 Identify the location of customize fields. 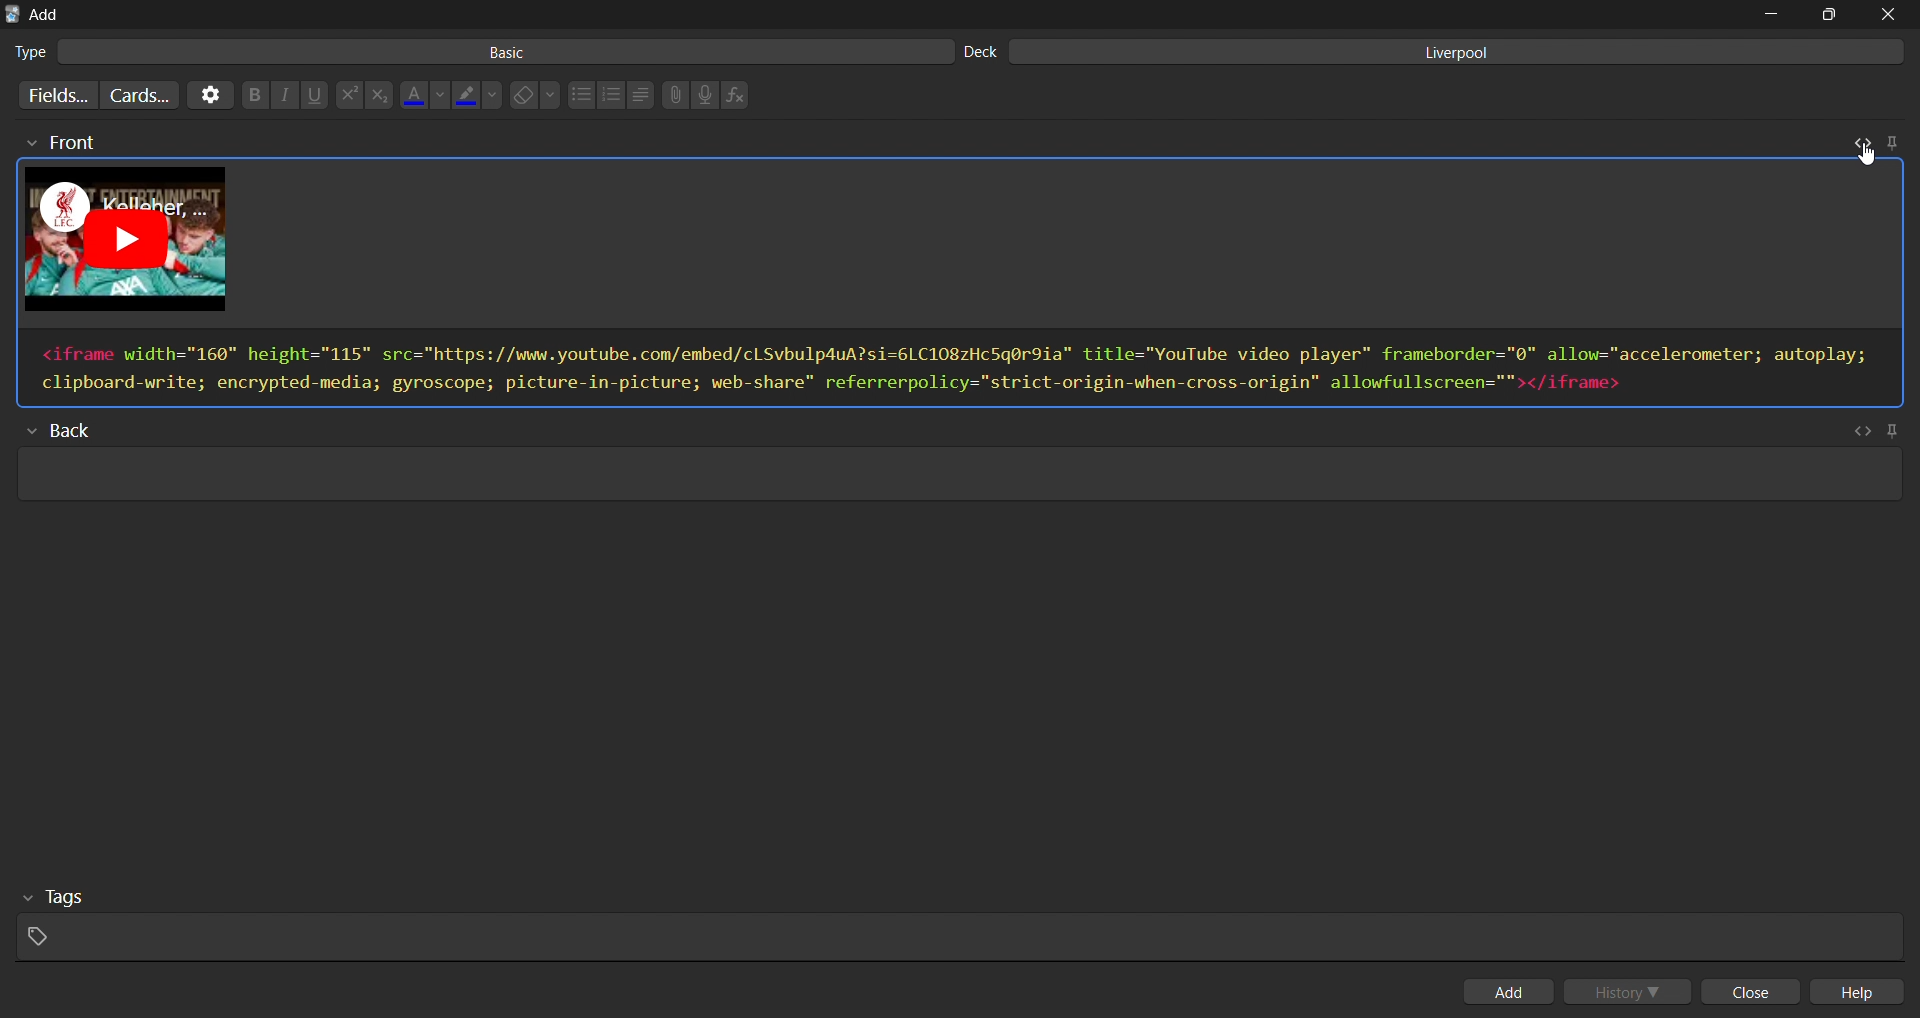
(53, 95).